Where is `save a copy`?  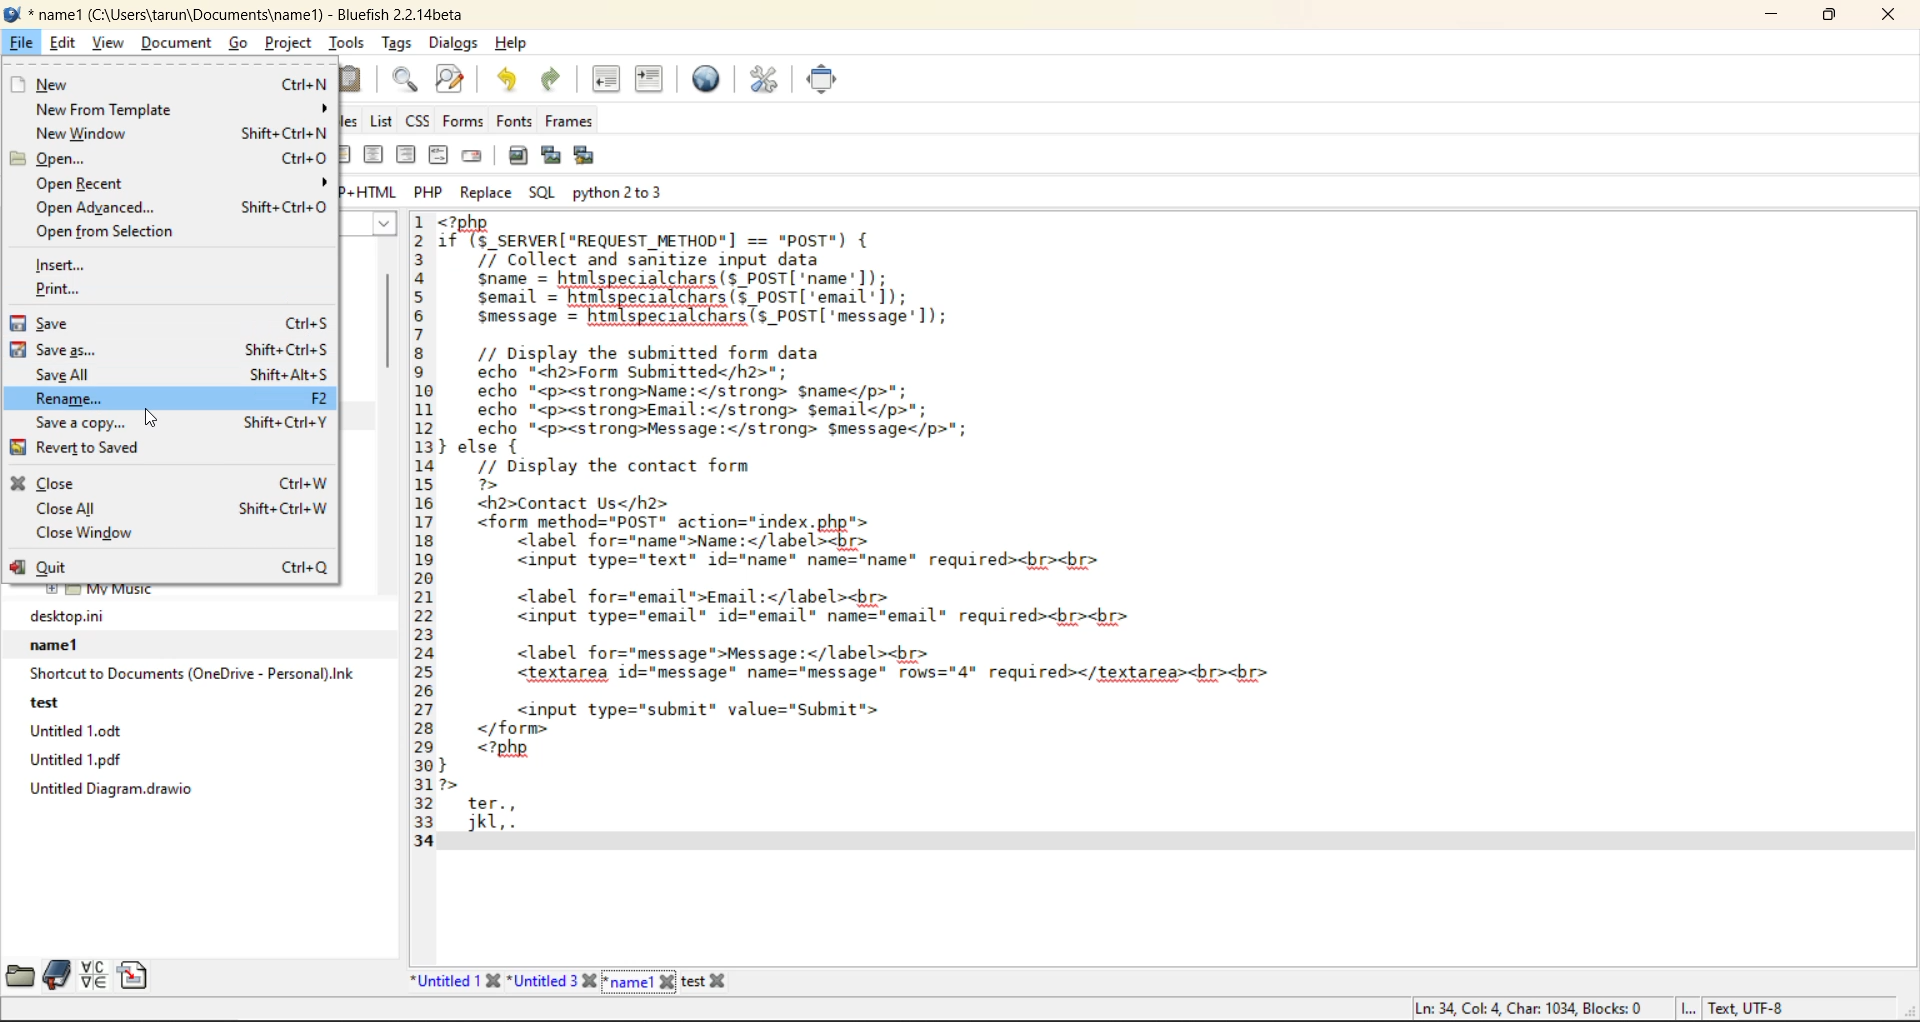
save a copy is located at coordinates (175, 424).